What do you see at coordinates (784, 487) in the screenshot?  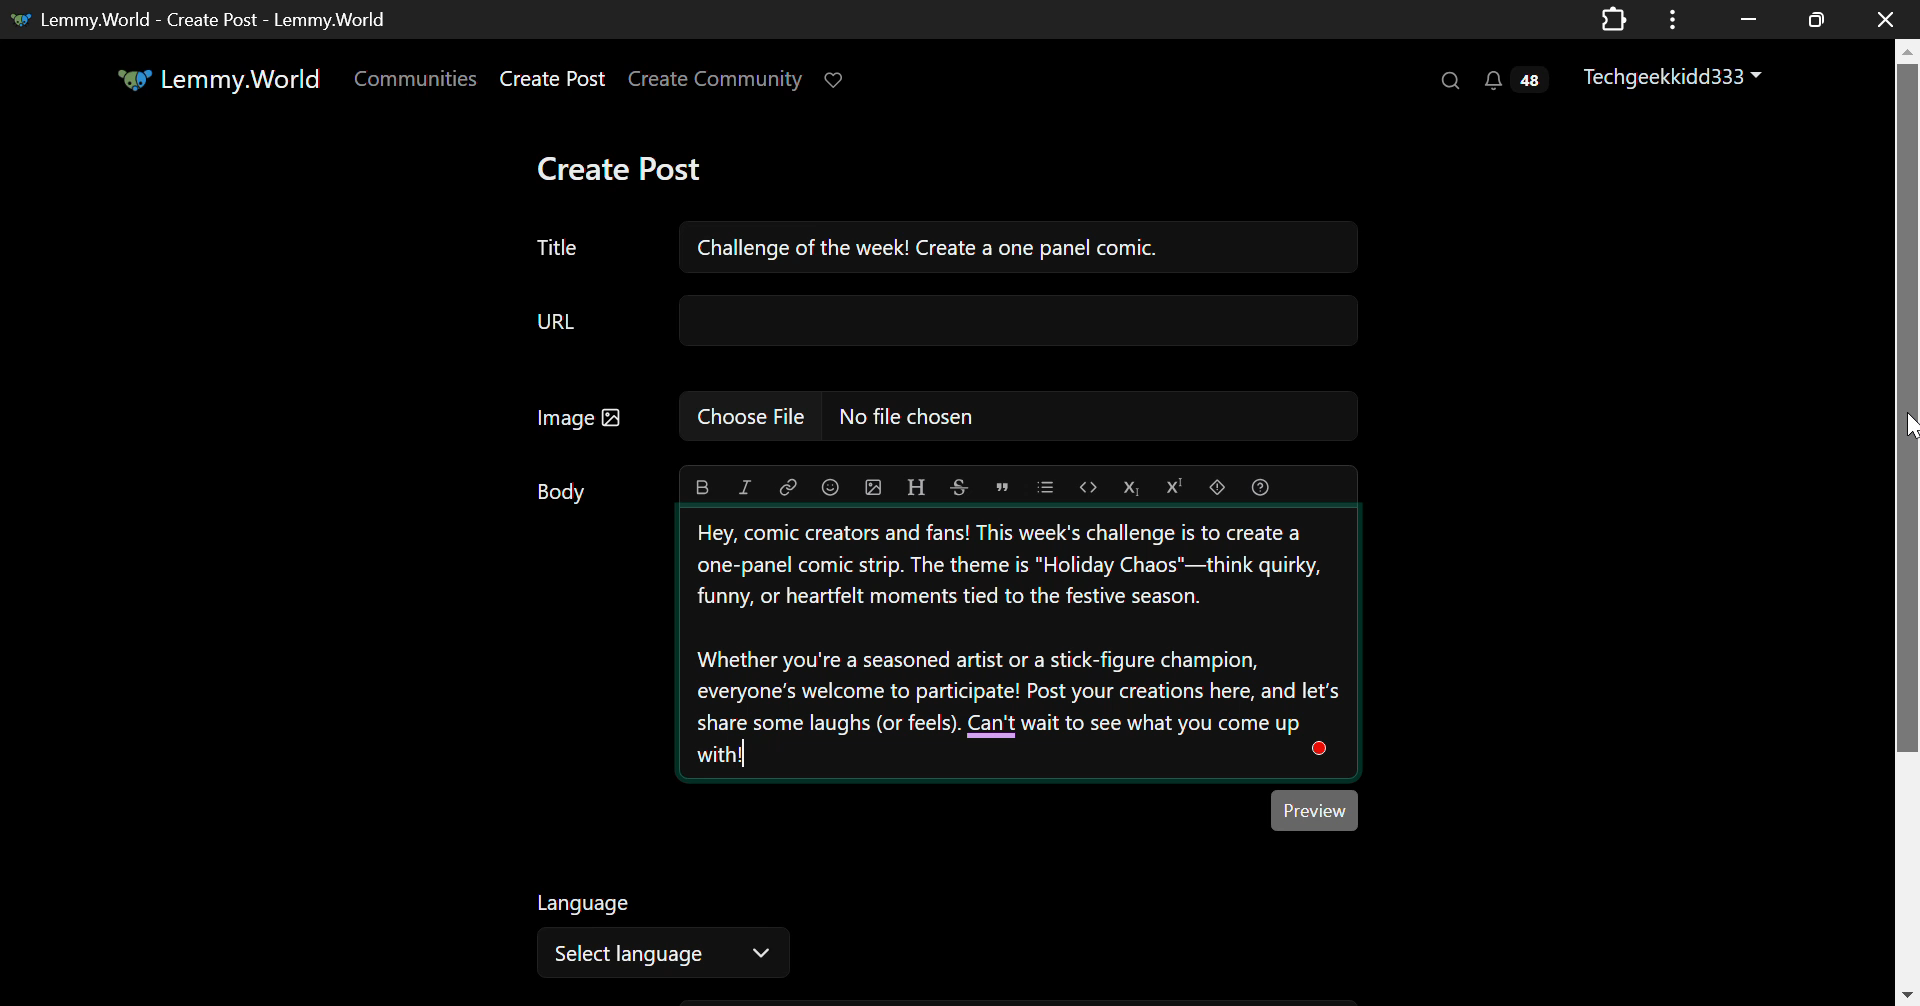 I see `link` at bounding box center [784, 487].